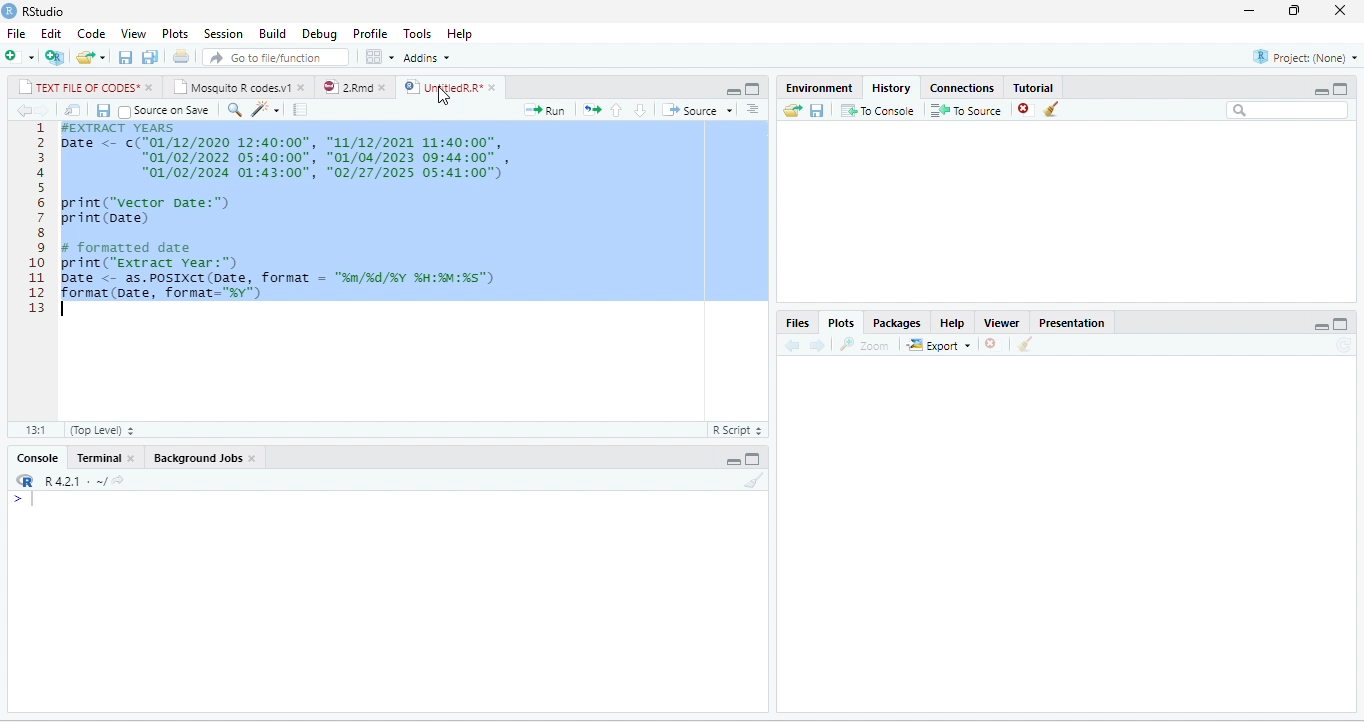 This screenshot has height=722, width=1364. What do you see at coordinates (234, 110) in the screenshot?
I see `search` at bounding box center [234, 110].